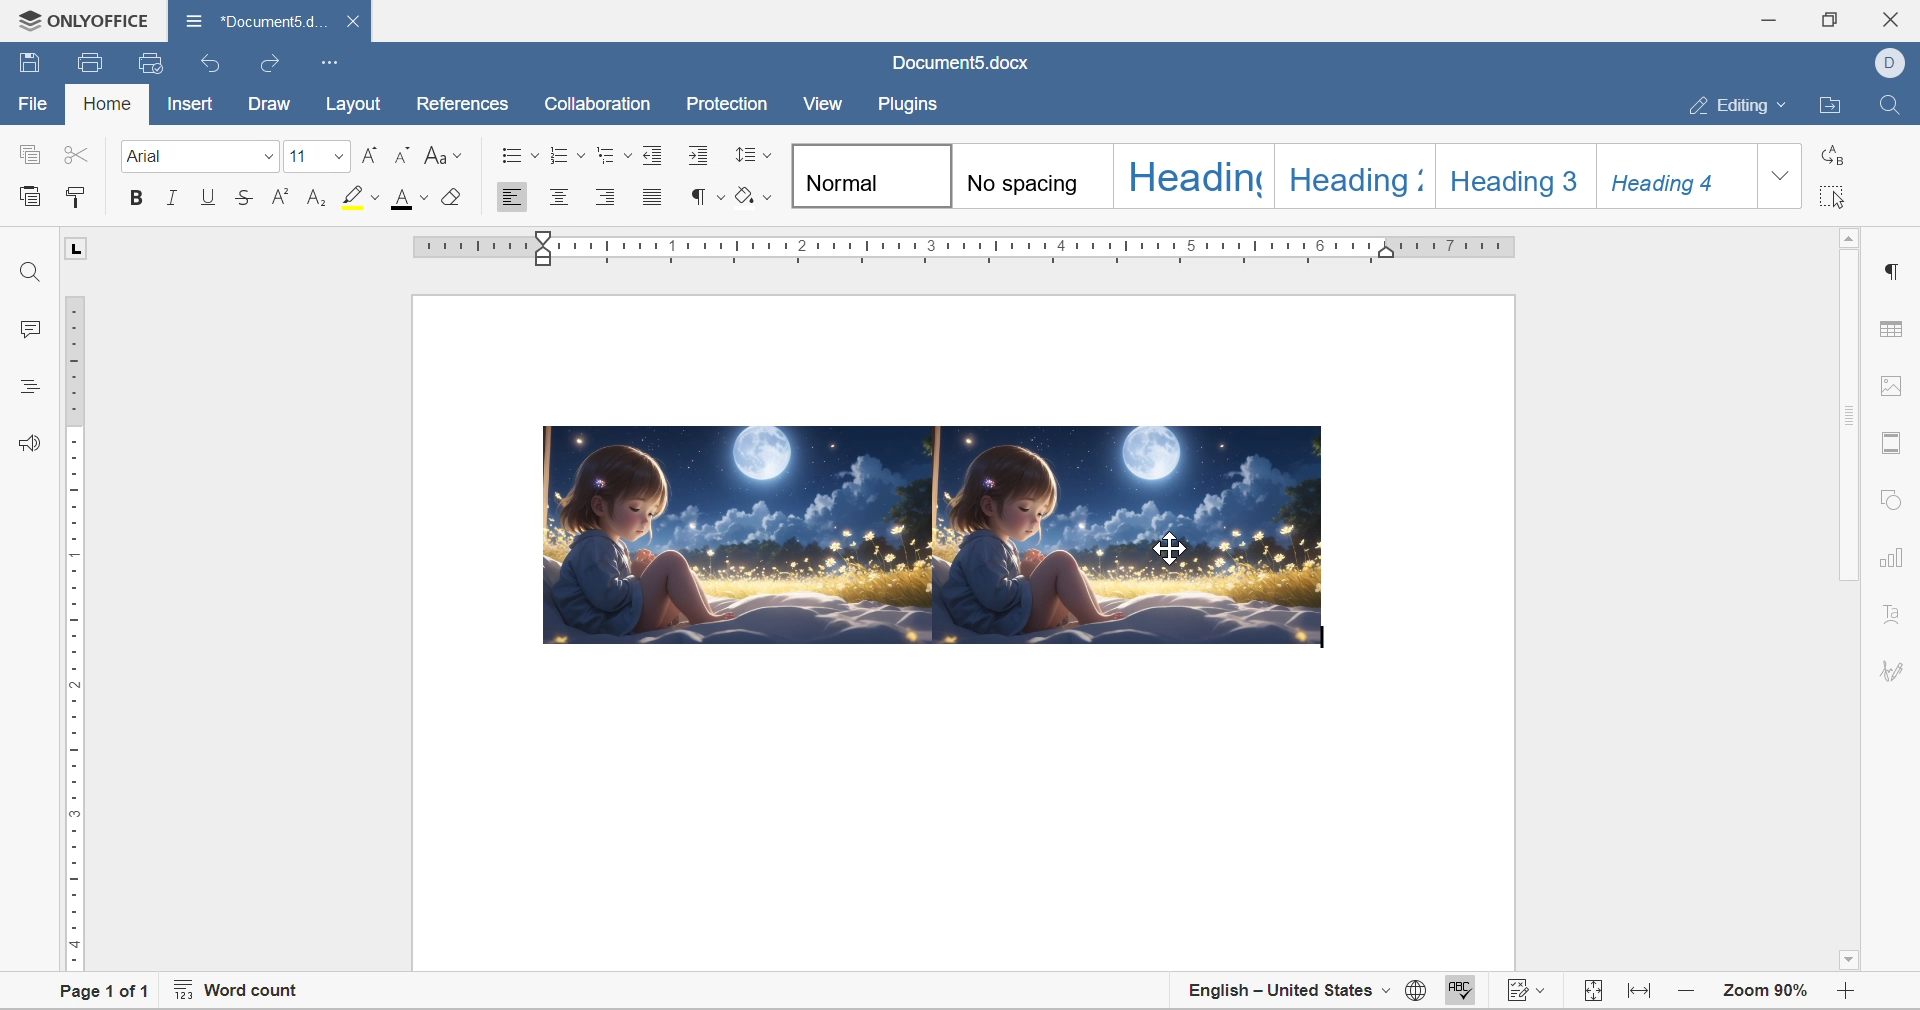 The image size is (1920, 1010). What do you see at coordinates (331, 63) in the screenshot?
I see `customize quick access toolbar` at bounding box center [331, 63].